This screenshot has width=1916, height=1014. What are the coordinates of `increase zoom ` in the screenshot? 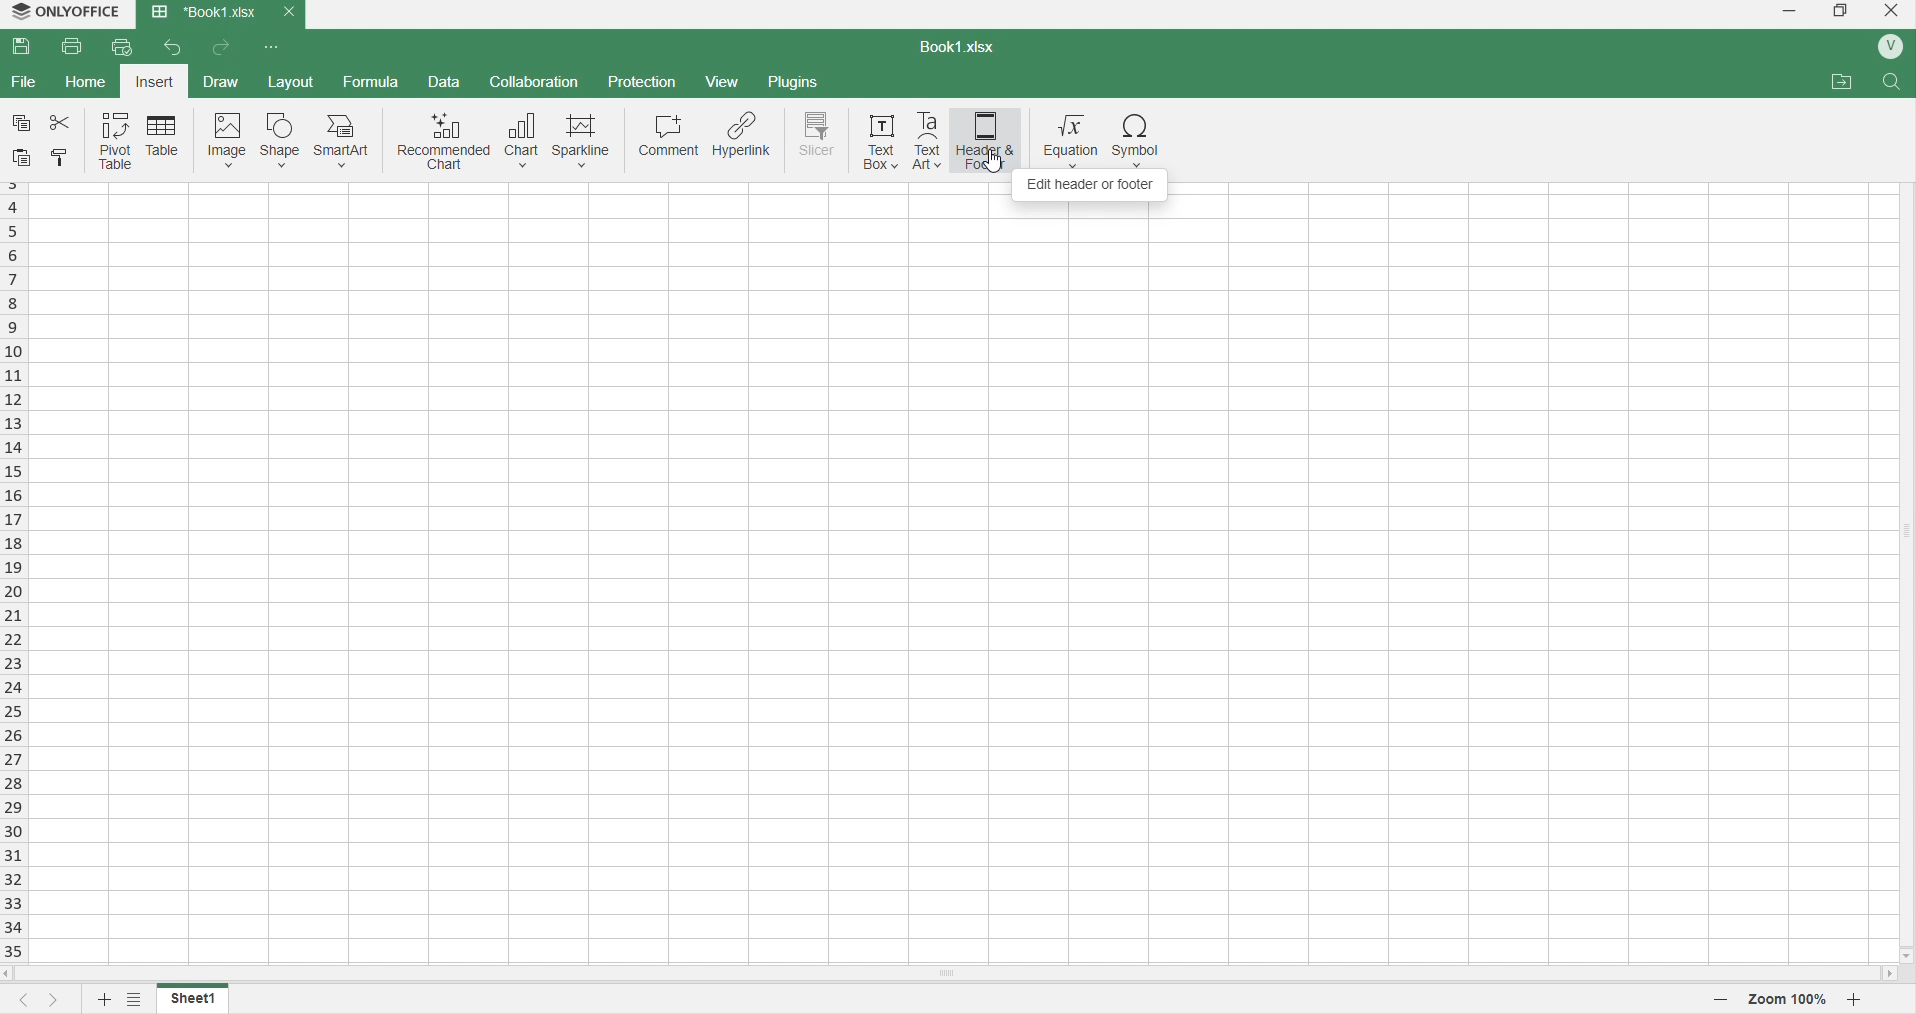 It's located at (1858, 998).